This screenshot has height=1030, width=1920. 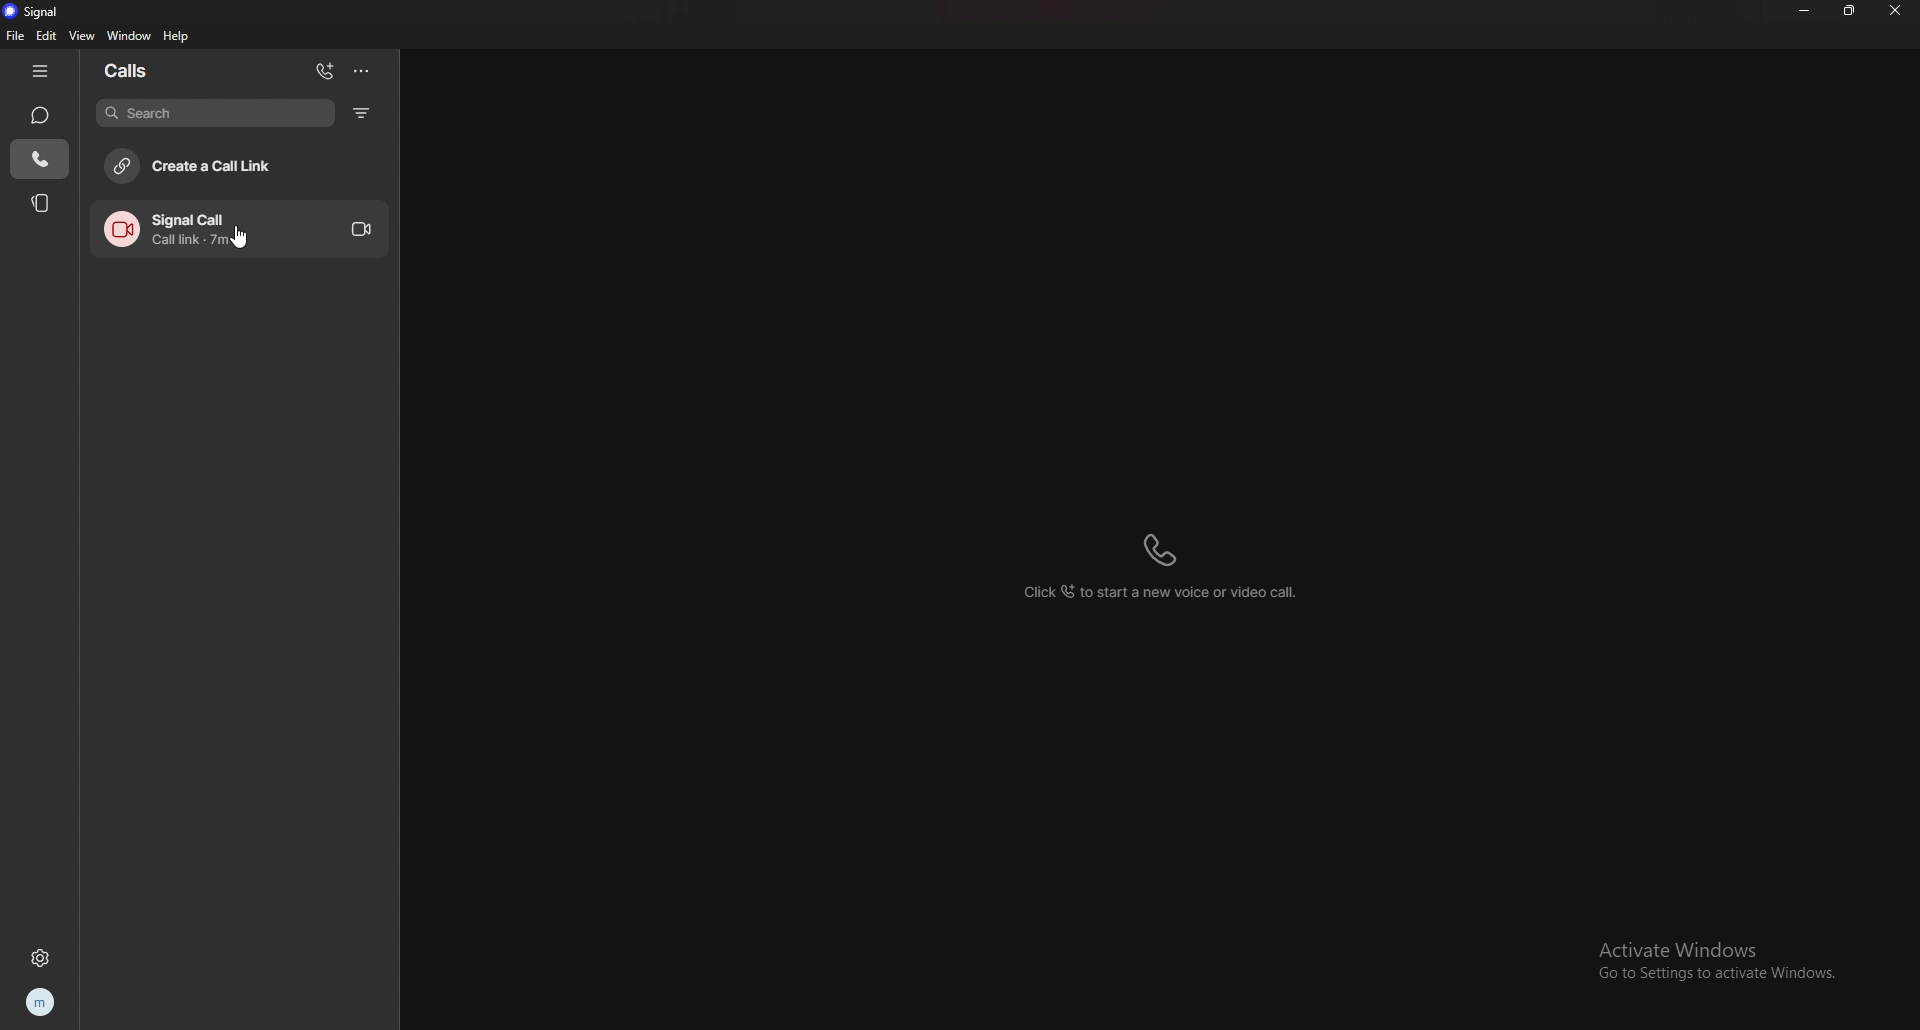 What do you see at coordinates (47, 36) in the screenshot?
I see `edit` at bounding box center [47, 36].